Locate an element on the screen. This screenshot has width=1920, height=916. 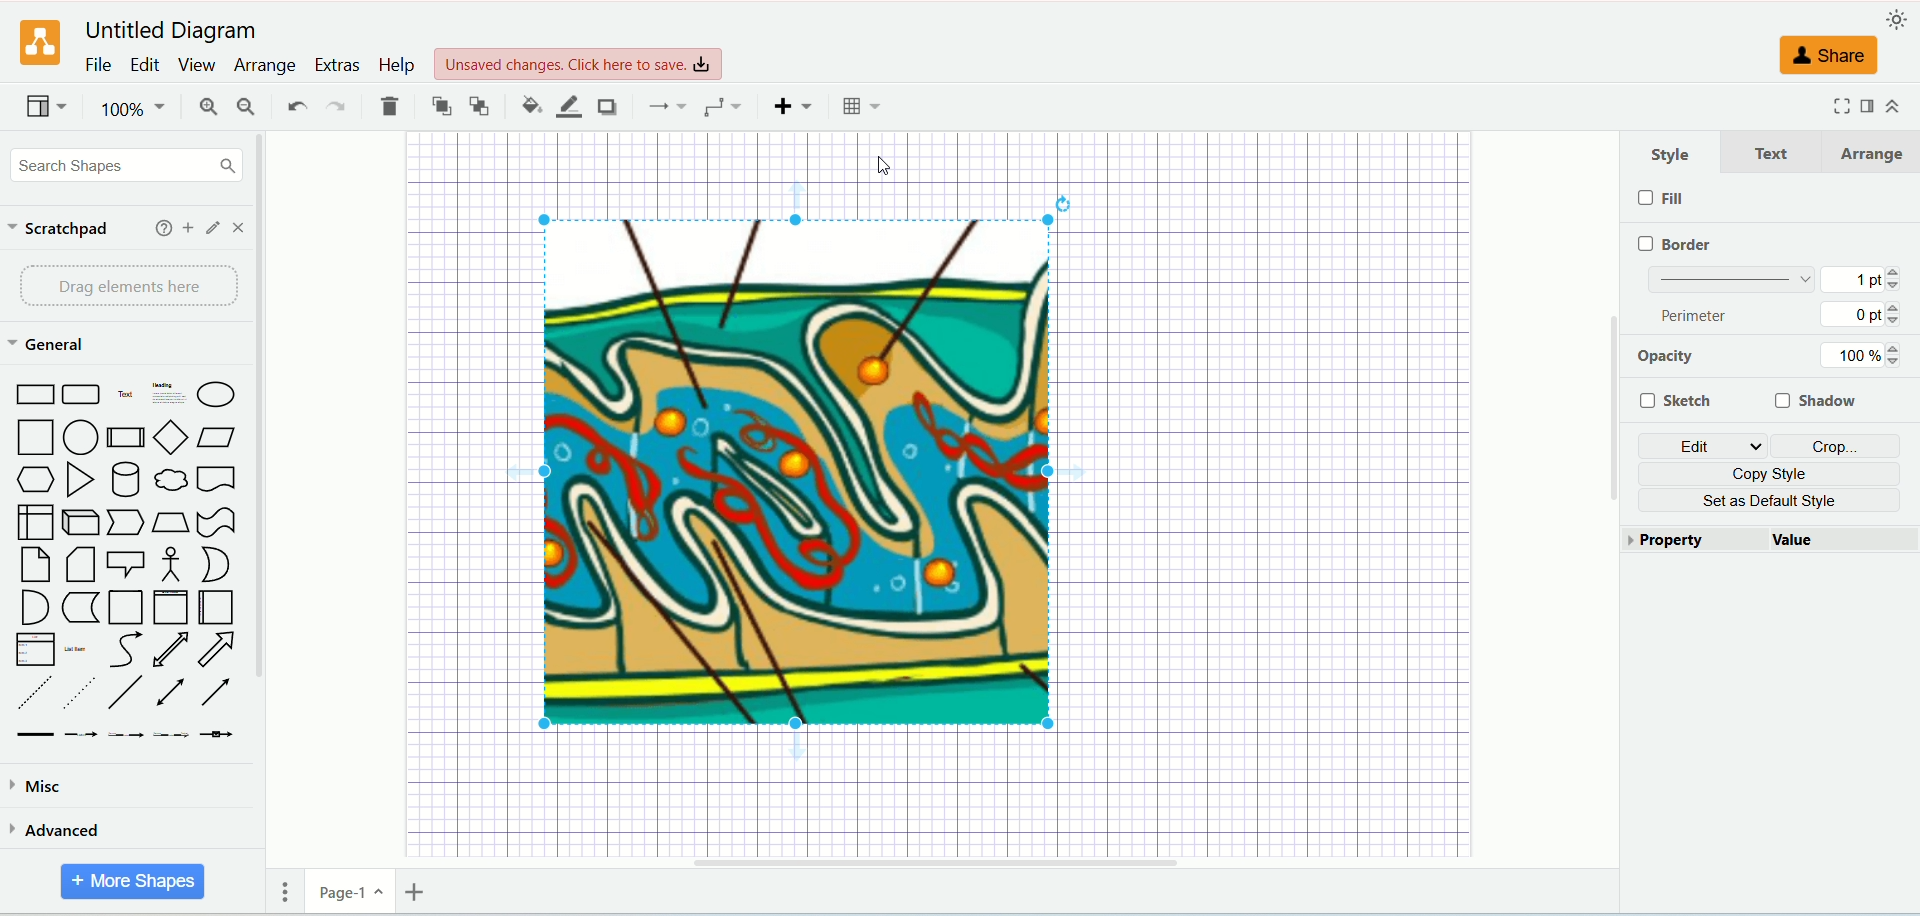
Or is located at coordinates (218, 565).